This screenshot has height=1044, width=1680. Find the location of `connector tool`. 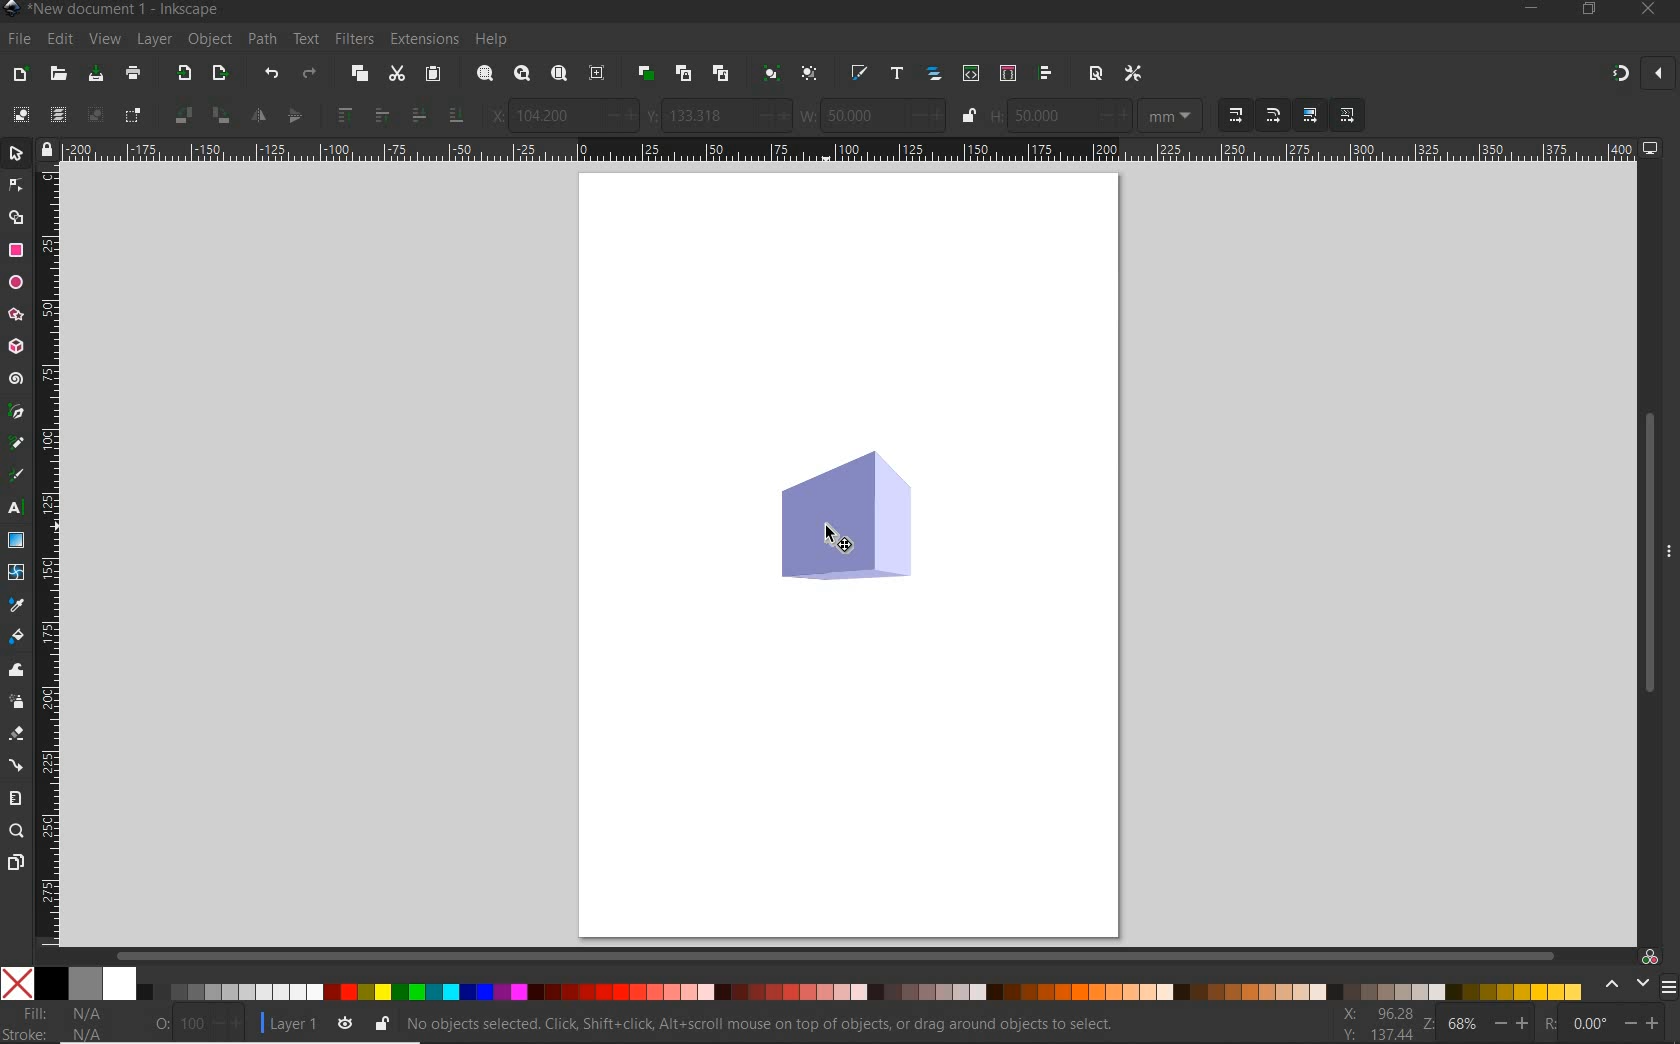

connector tool is located at coordinates (18, 766).